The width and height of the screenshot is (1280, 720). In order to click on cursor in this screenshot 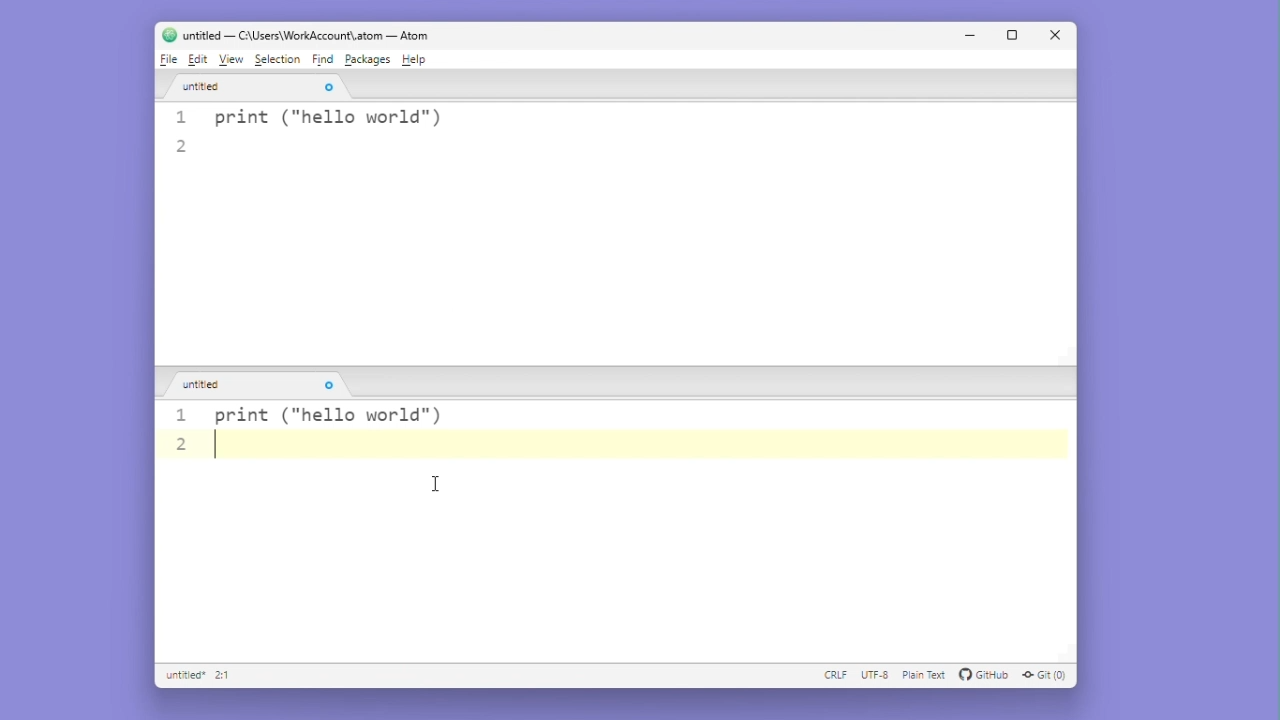, I will do `click(439, 485)`.